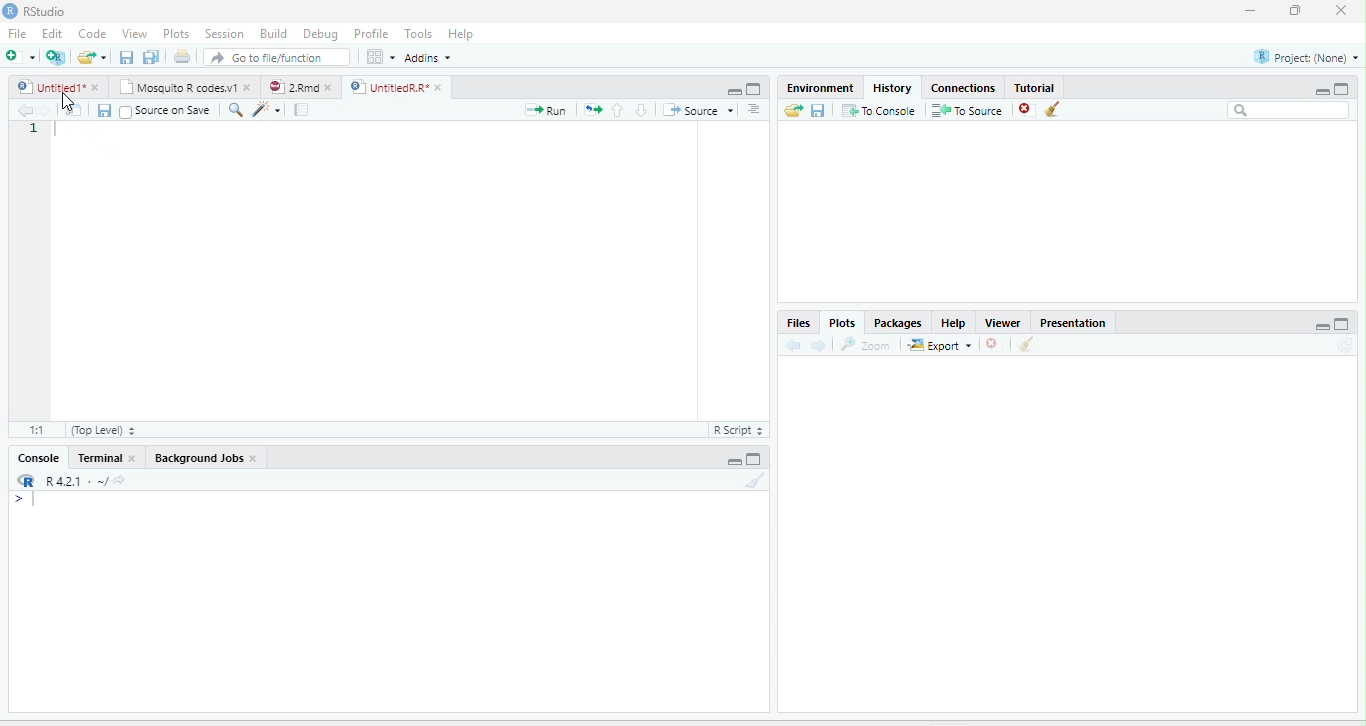  Describe the element at coordinates (641, 110) in the screenshot. I see `Go to next section/chunk` at that location.